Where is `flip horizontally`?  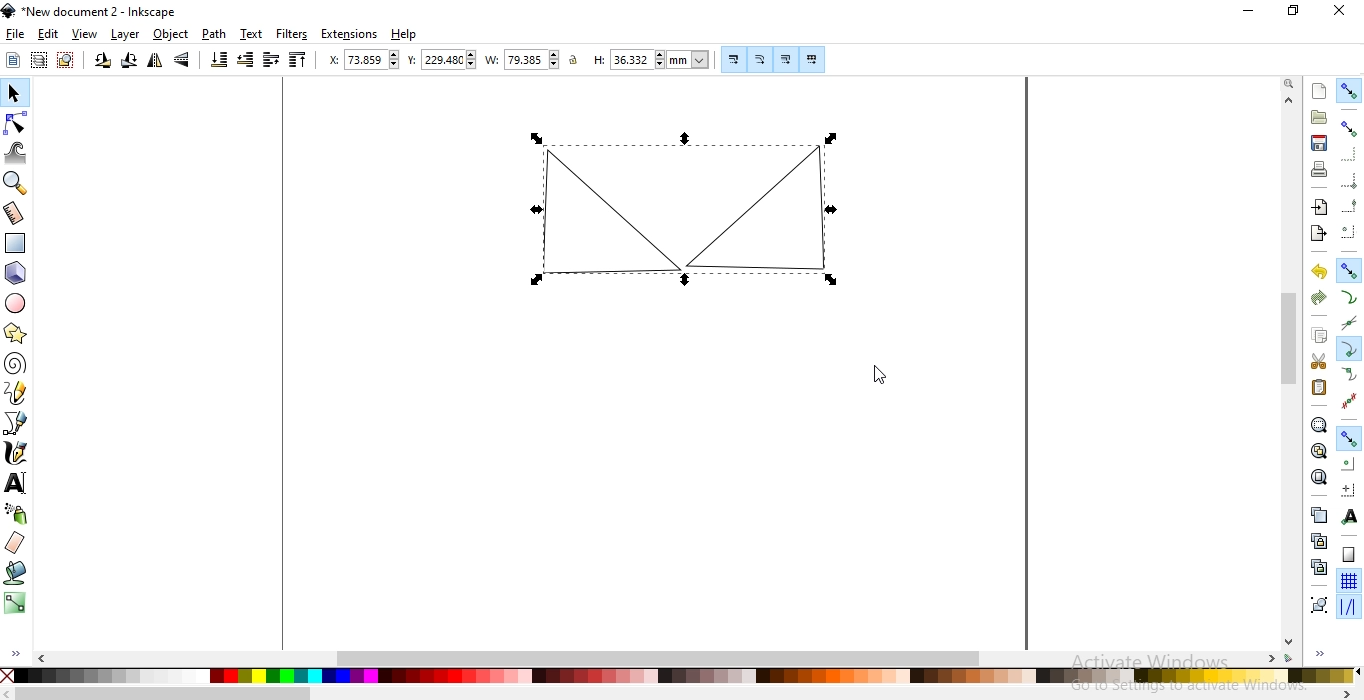 flip horizontally is located at coordinates (155, 61).